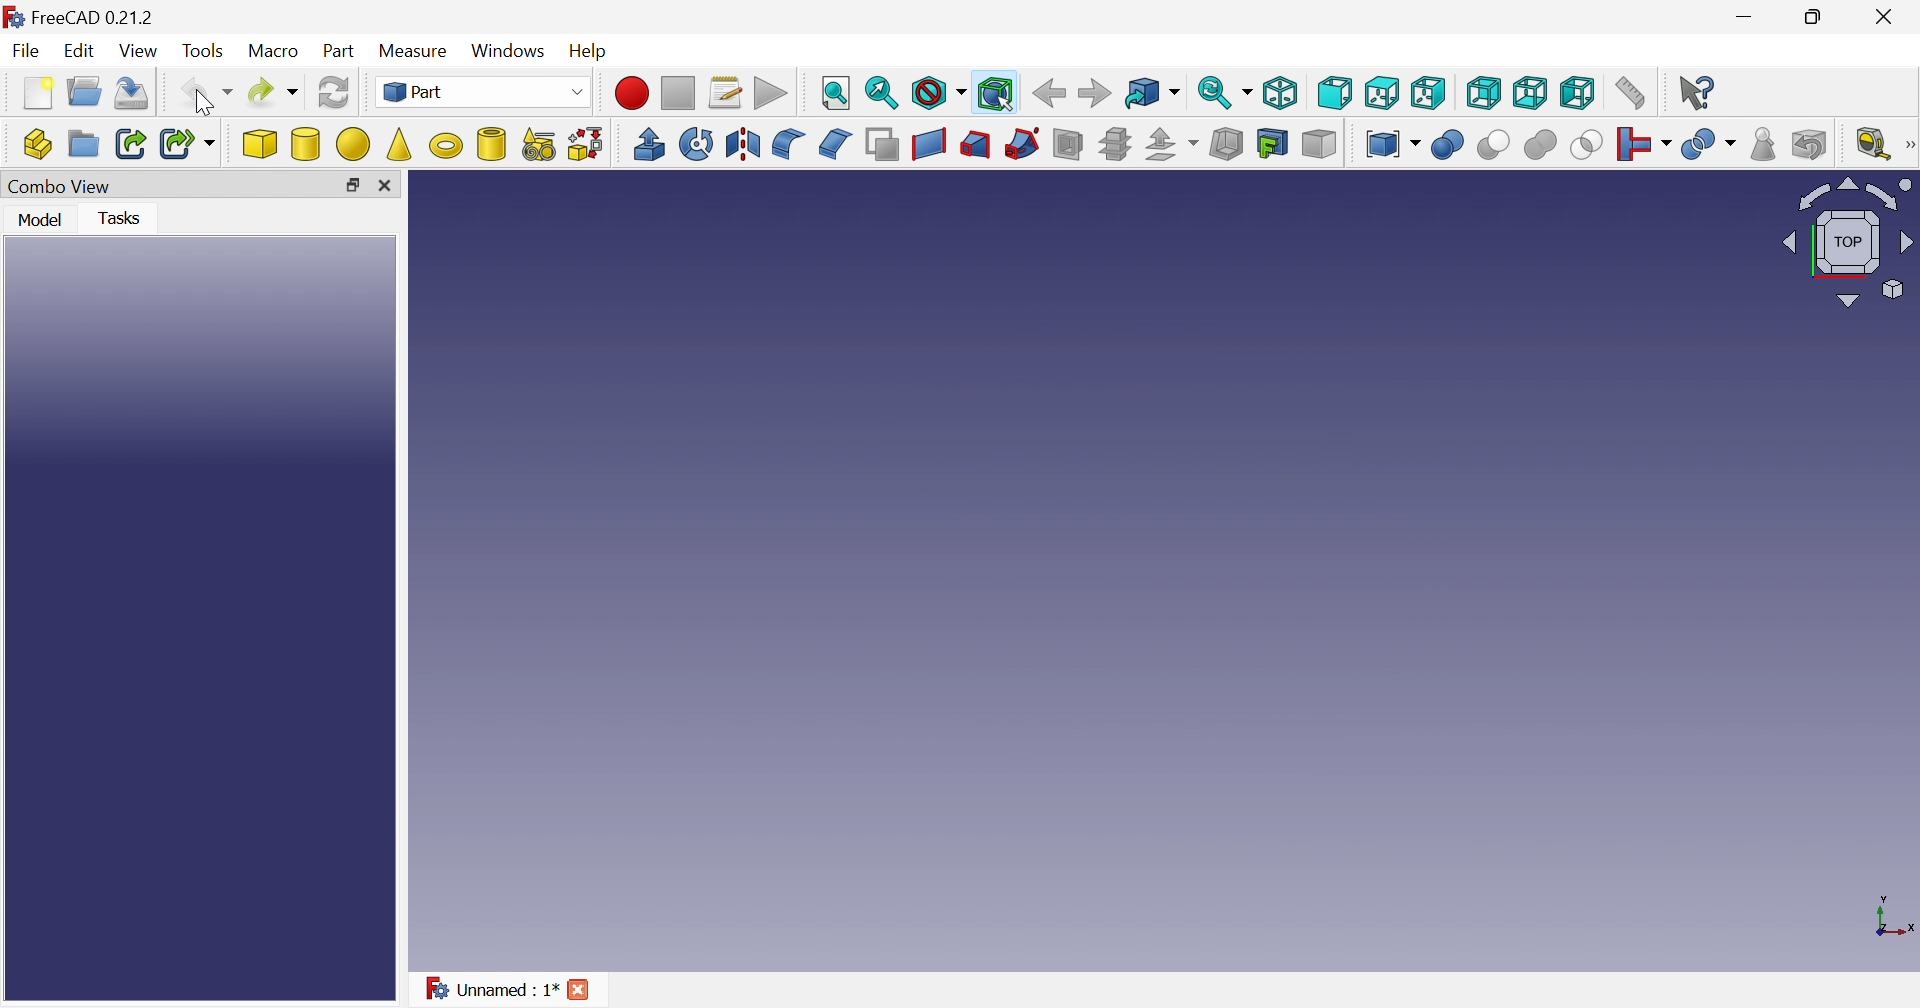 The width and height of the screenshot is (1920, 1008). I want to click on Go to link object, so click(1151, 93).